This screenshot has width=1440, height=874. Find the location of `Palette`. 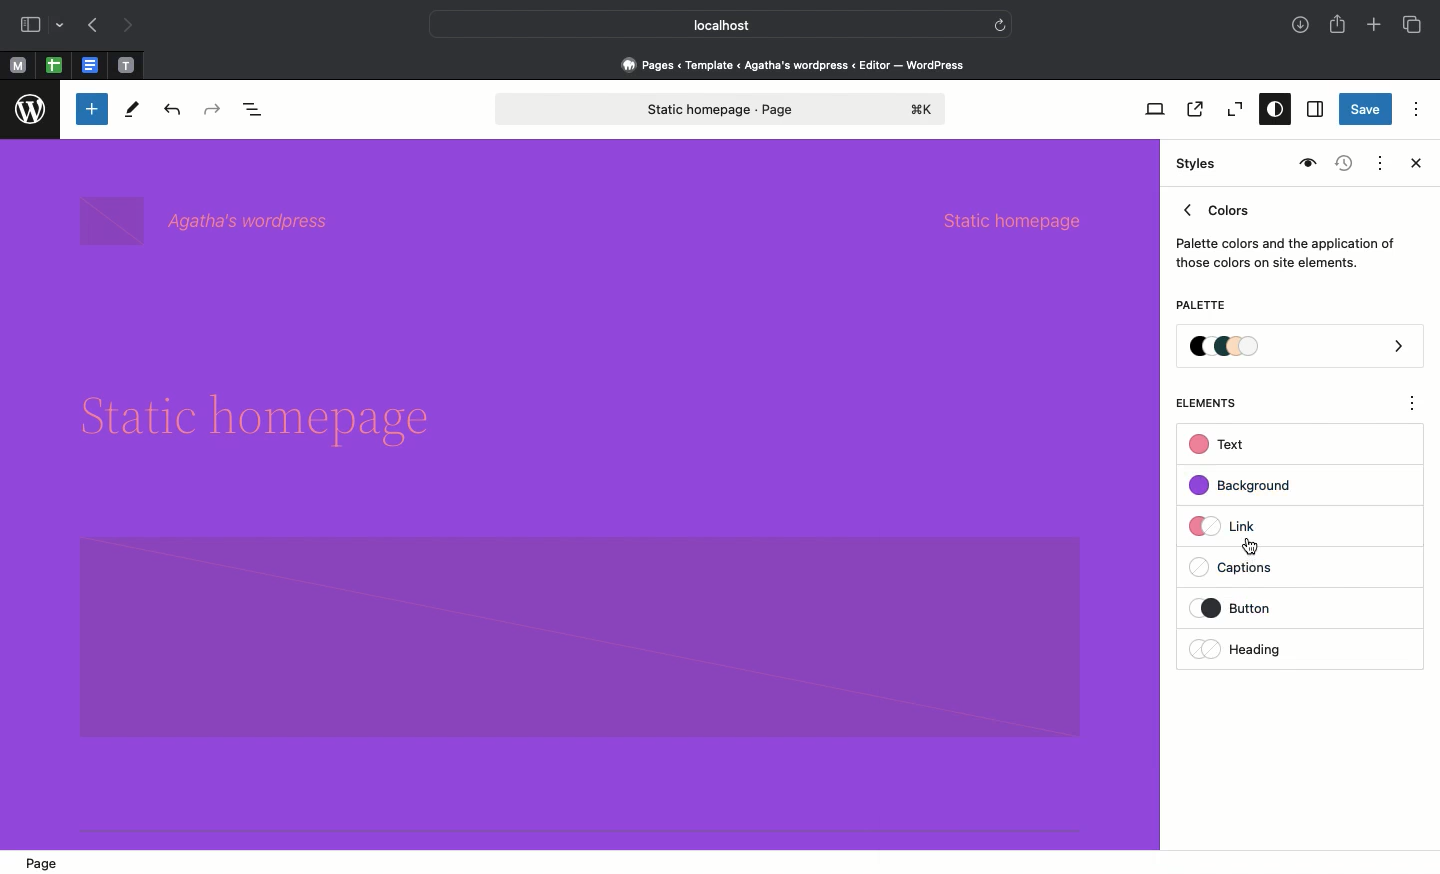

Palette is located at coordinates (1200, 307).